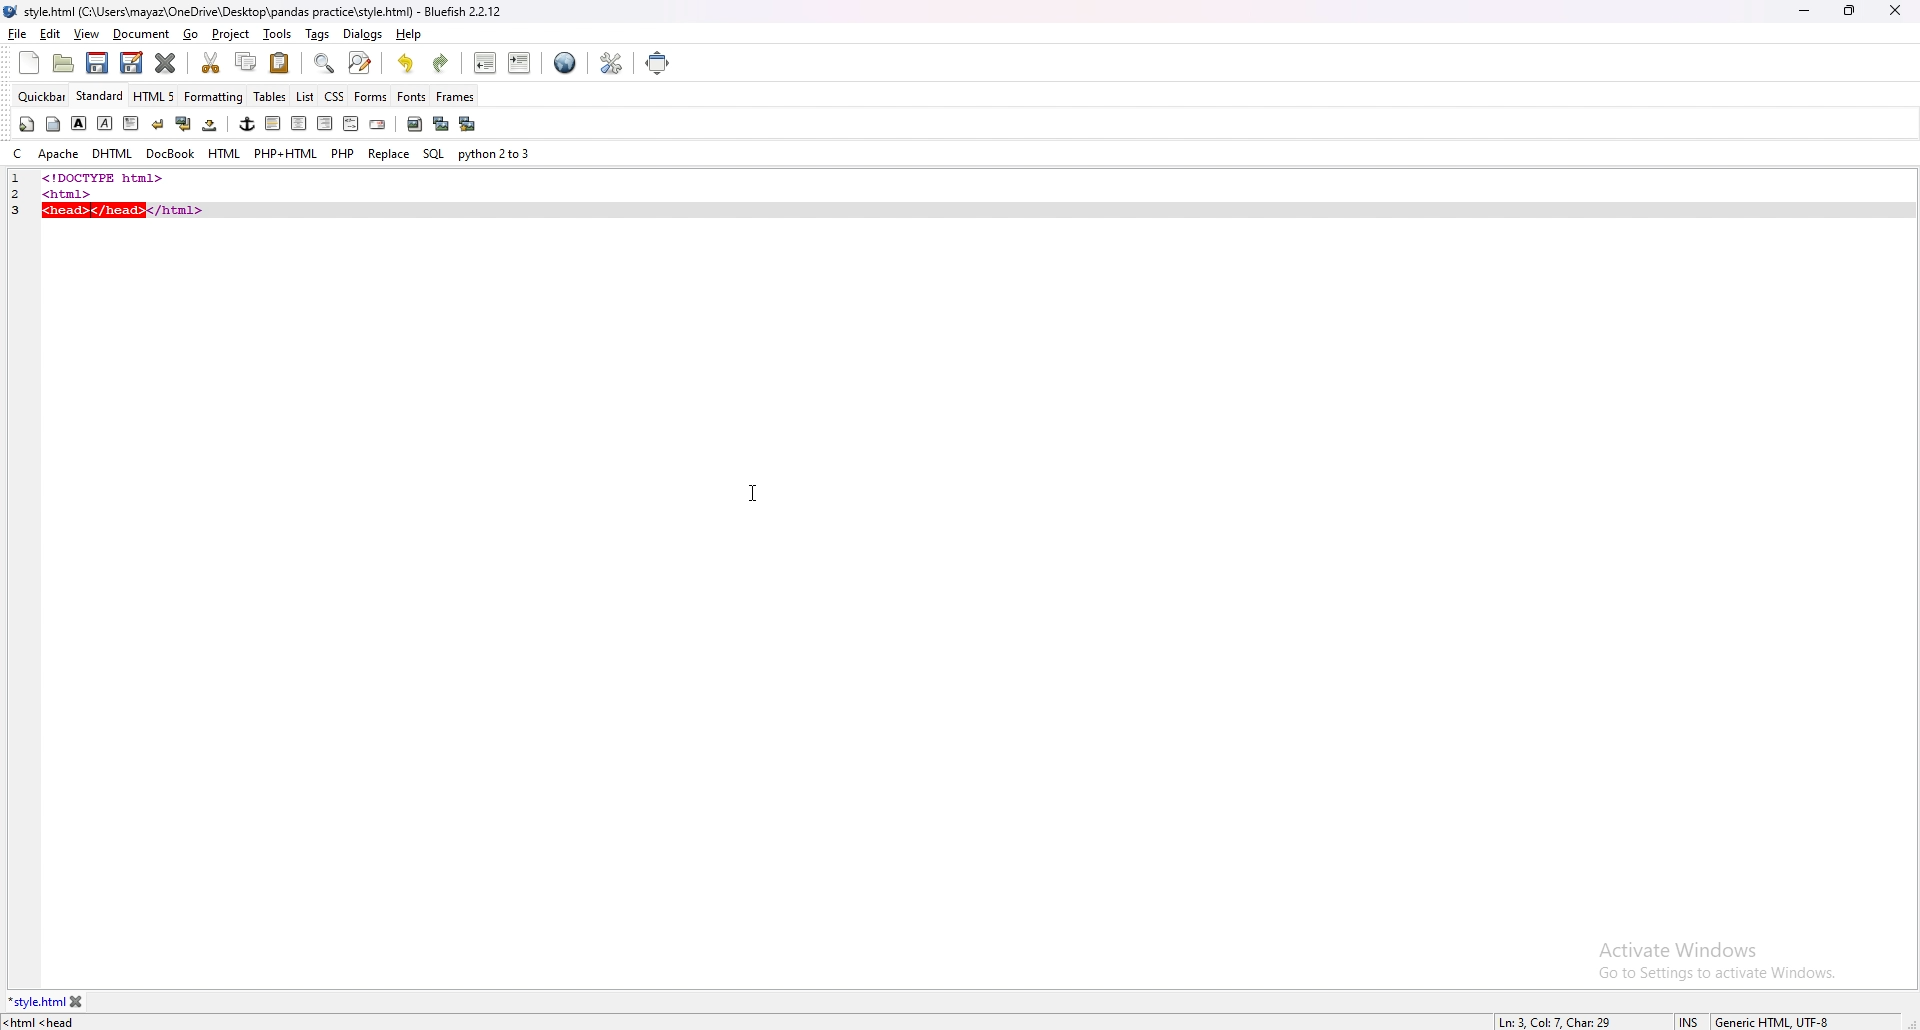  I want to click on find bar, so click(325, 64).